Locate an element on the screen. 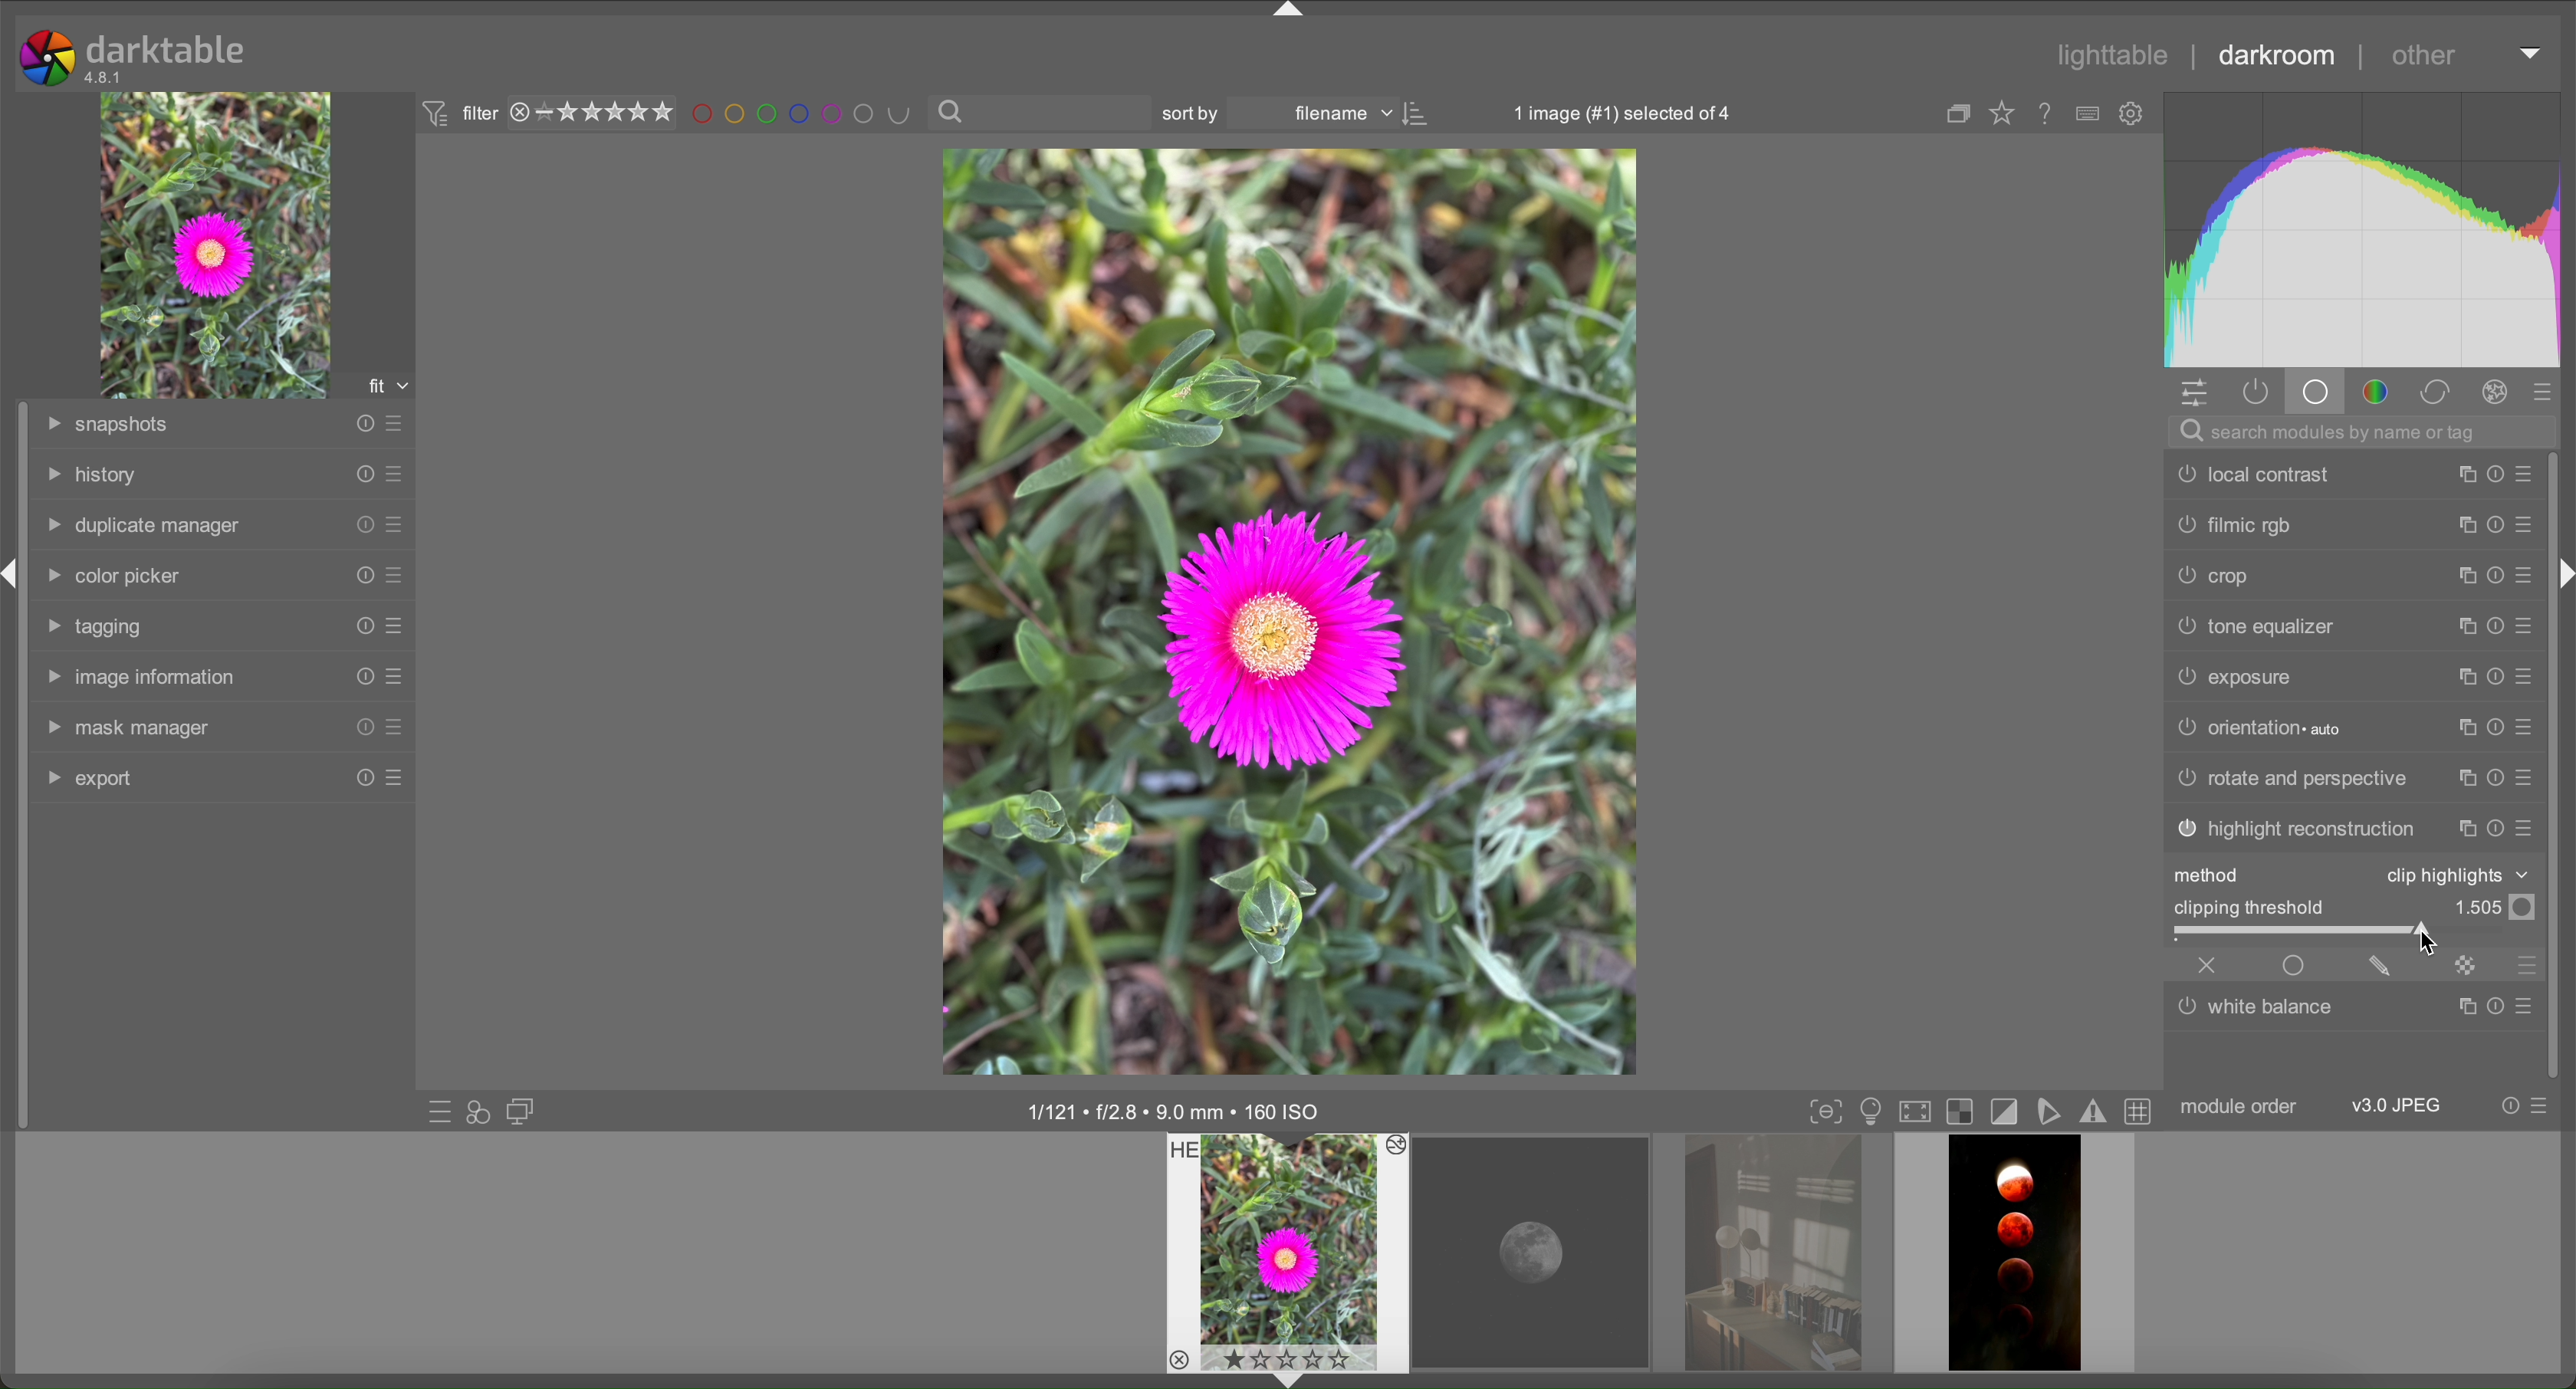 The width and height of the screenshot is (2576, 1389). other is located at coordinates (2424, 60).